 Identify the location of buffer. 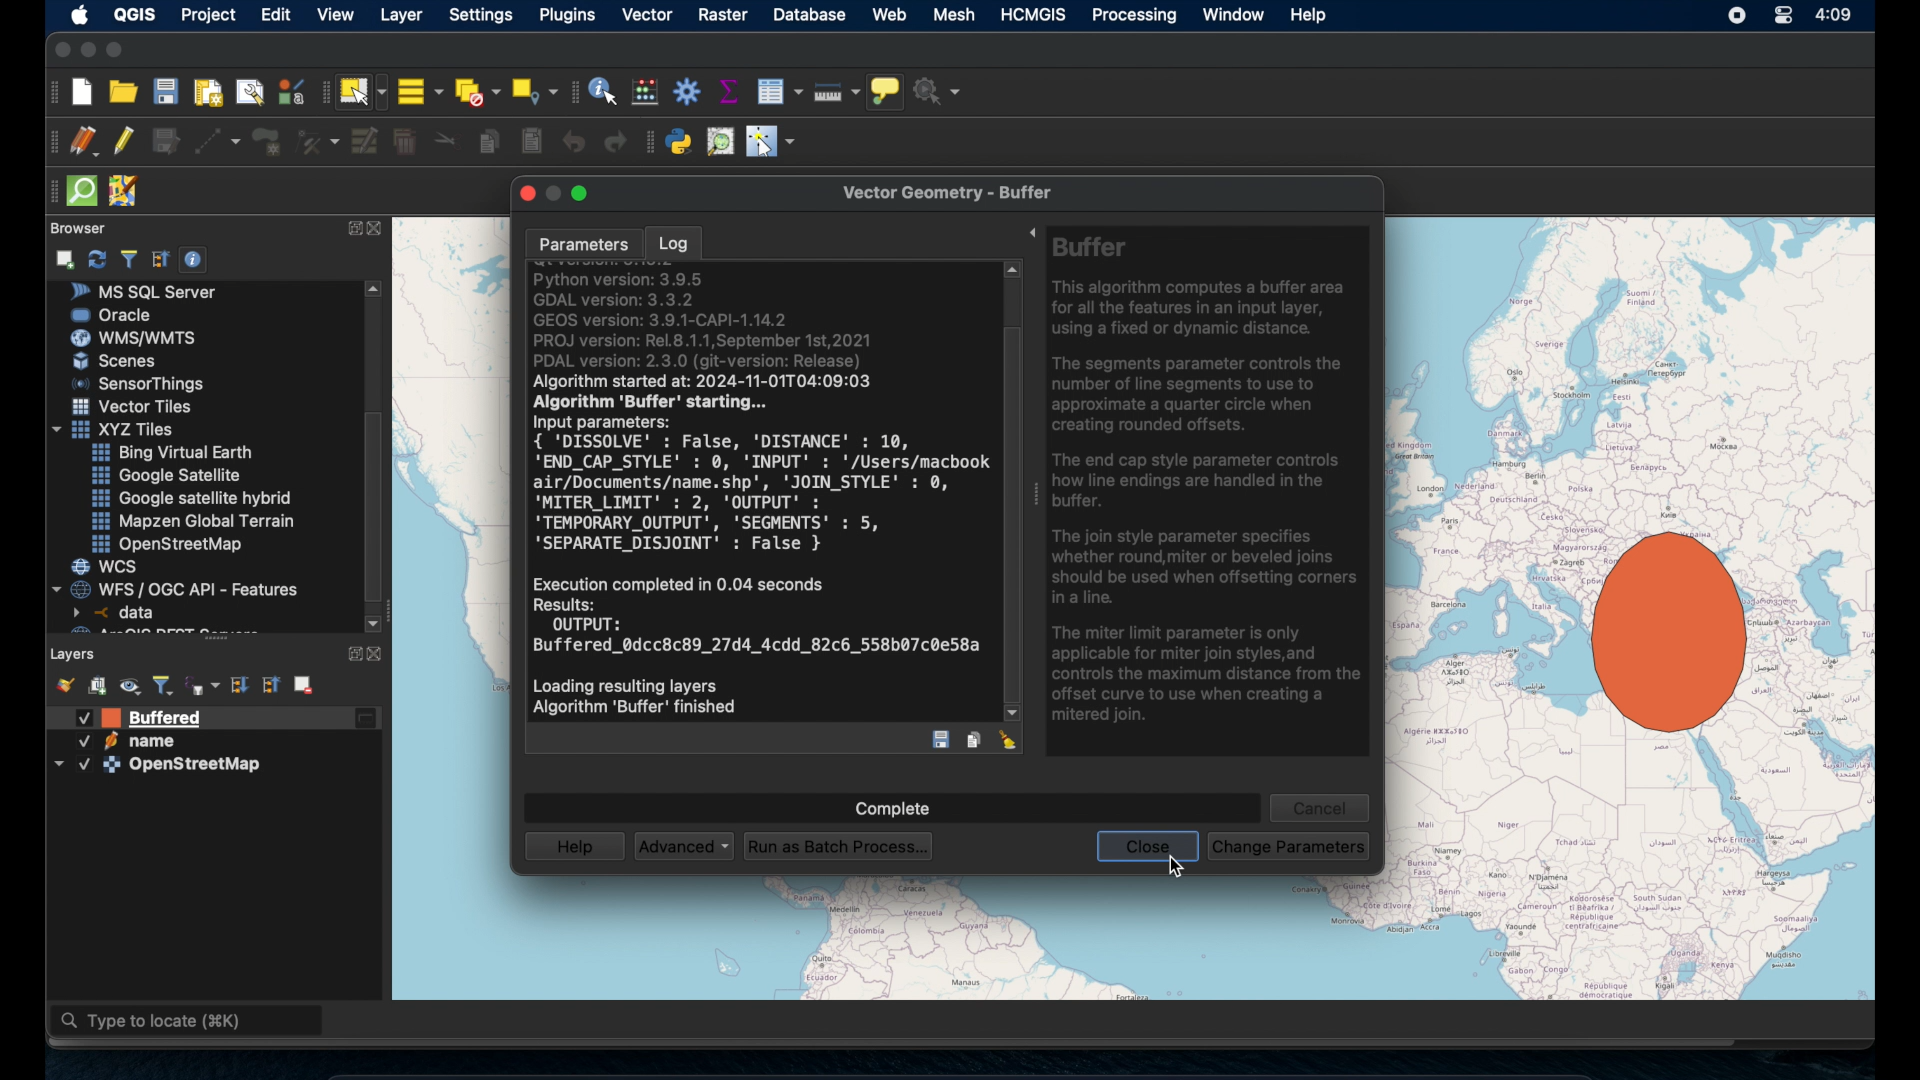
(1658, 635).